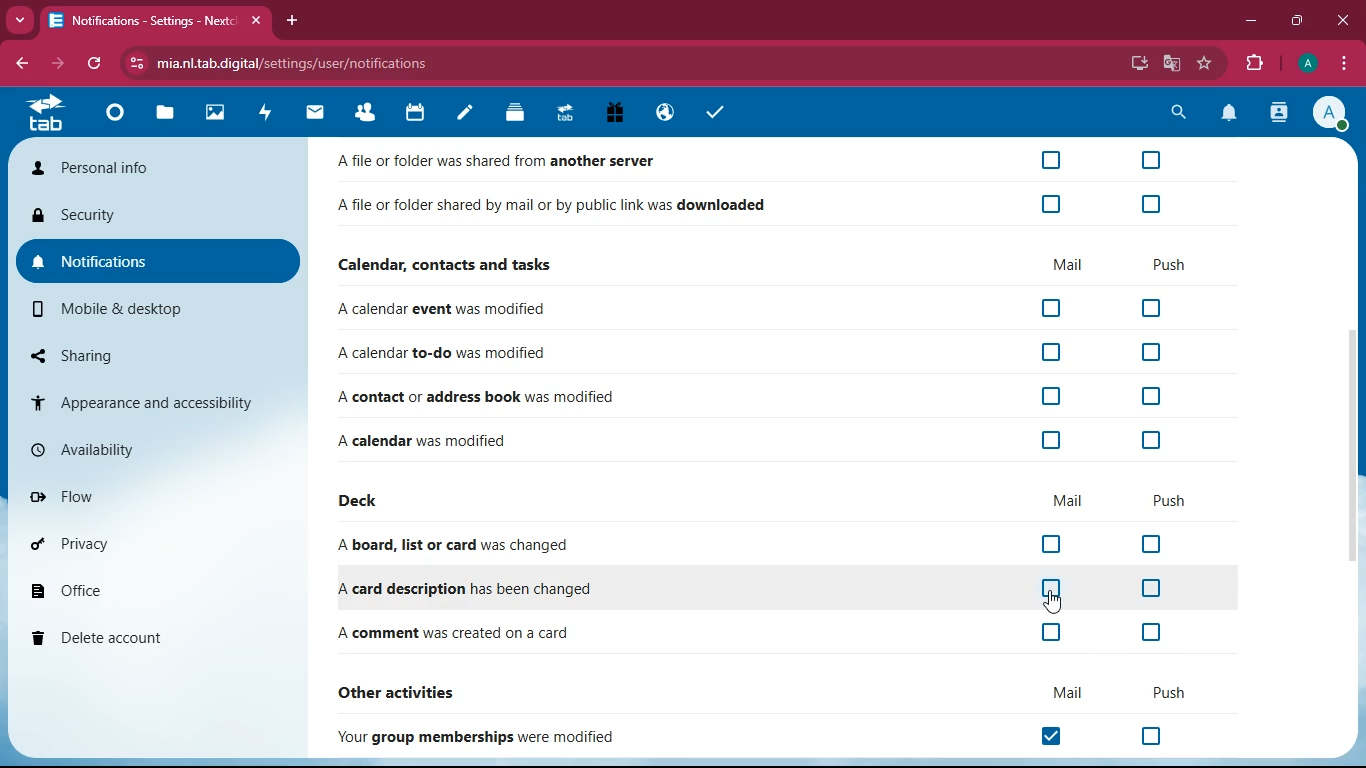  I want to click on A calendar to-do was modified, so click(445, 354).